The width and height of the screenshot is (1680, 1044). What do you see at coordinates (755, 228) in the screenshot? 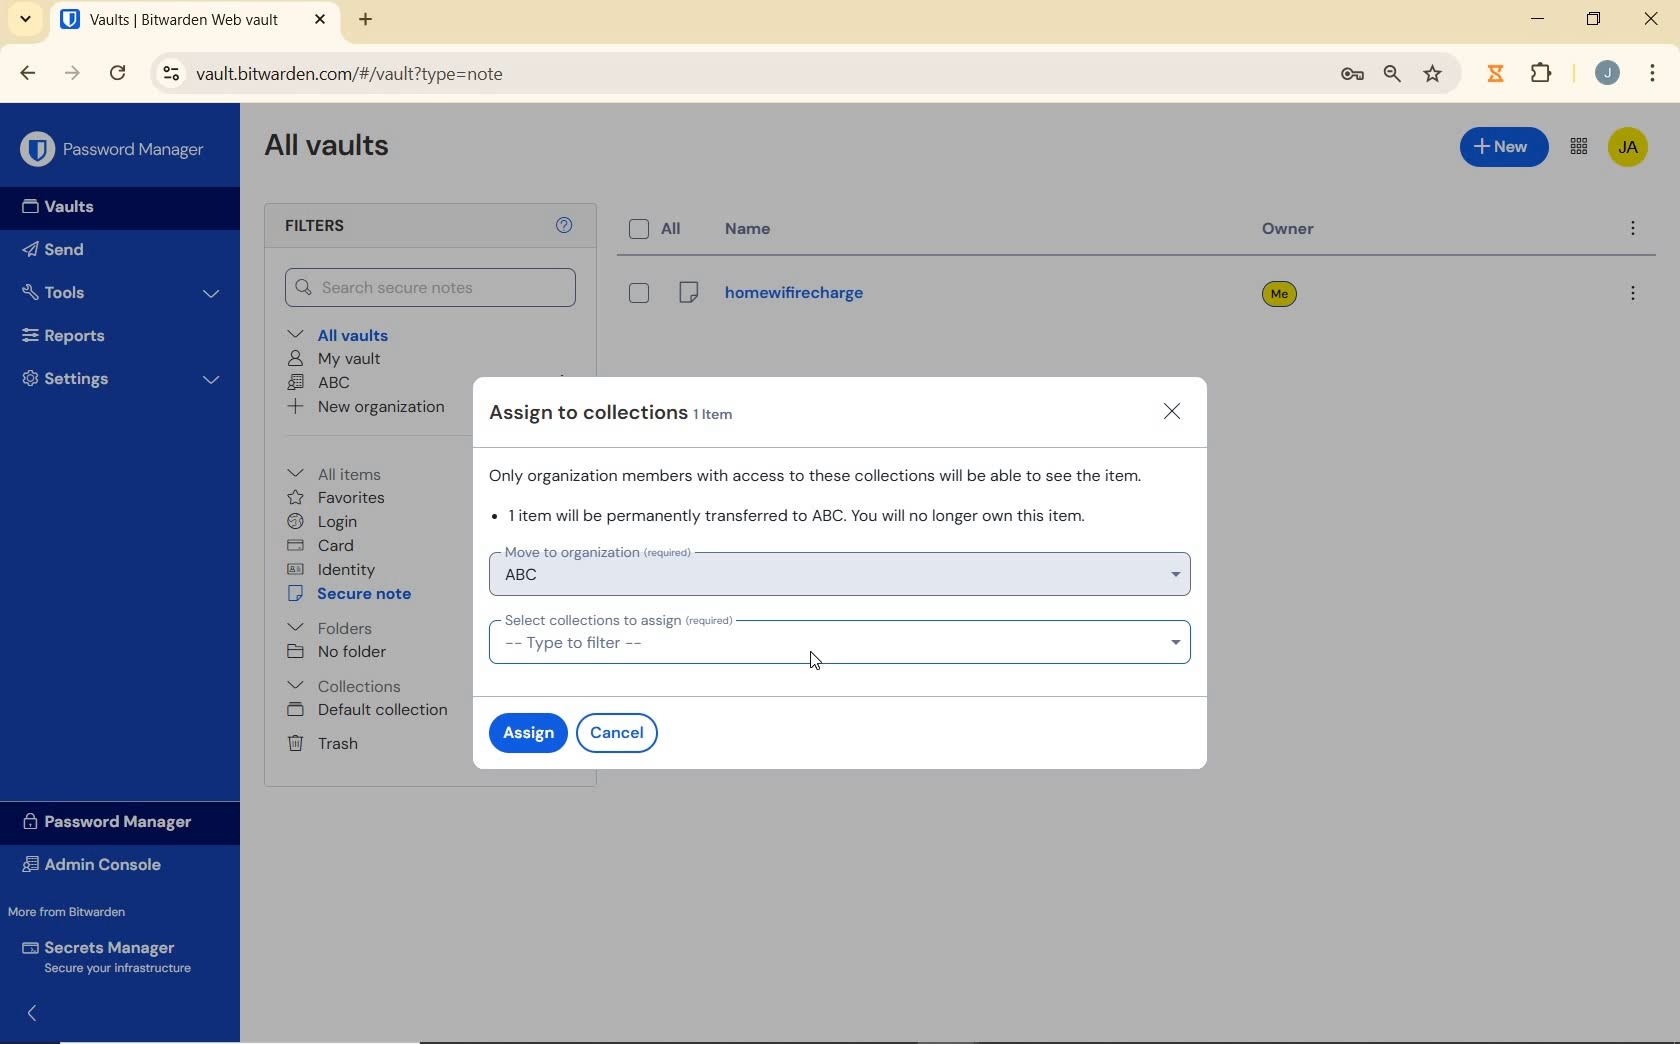
I see `name` at bounding box center [755, 228].